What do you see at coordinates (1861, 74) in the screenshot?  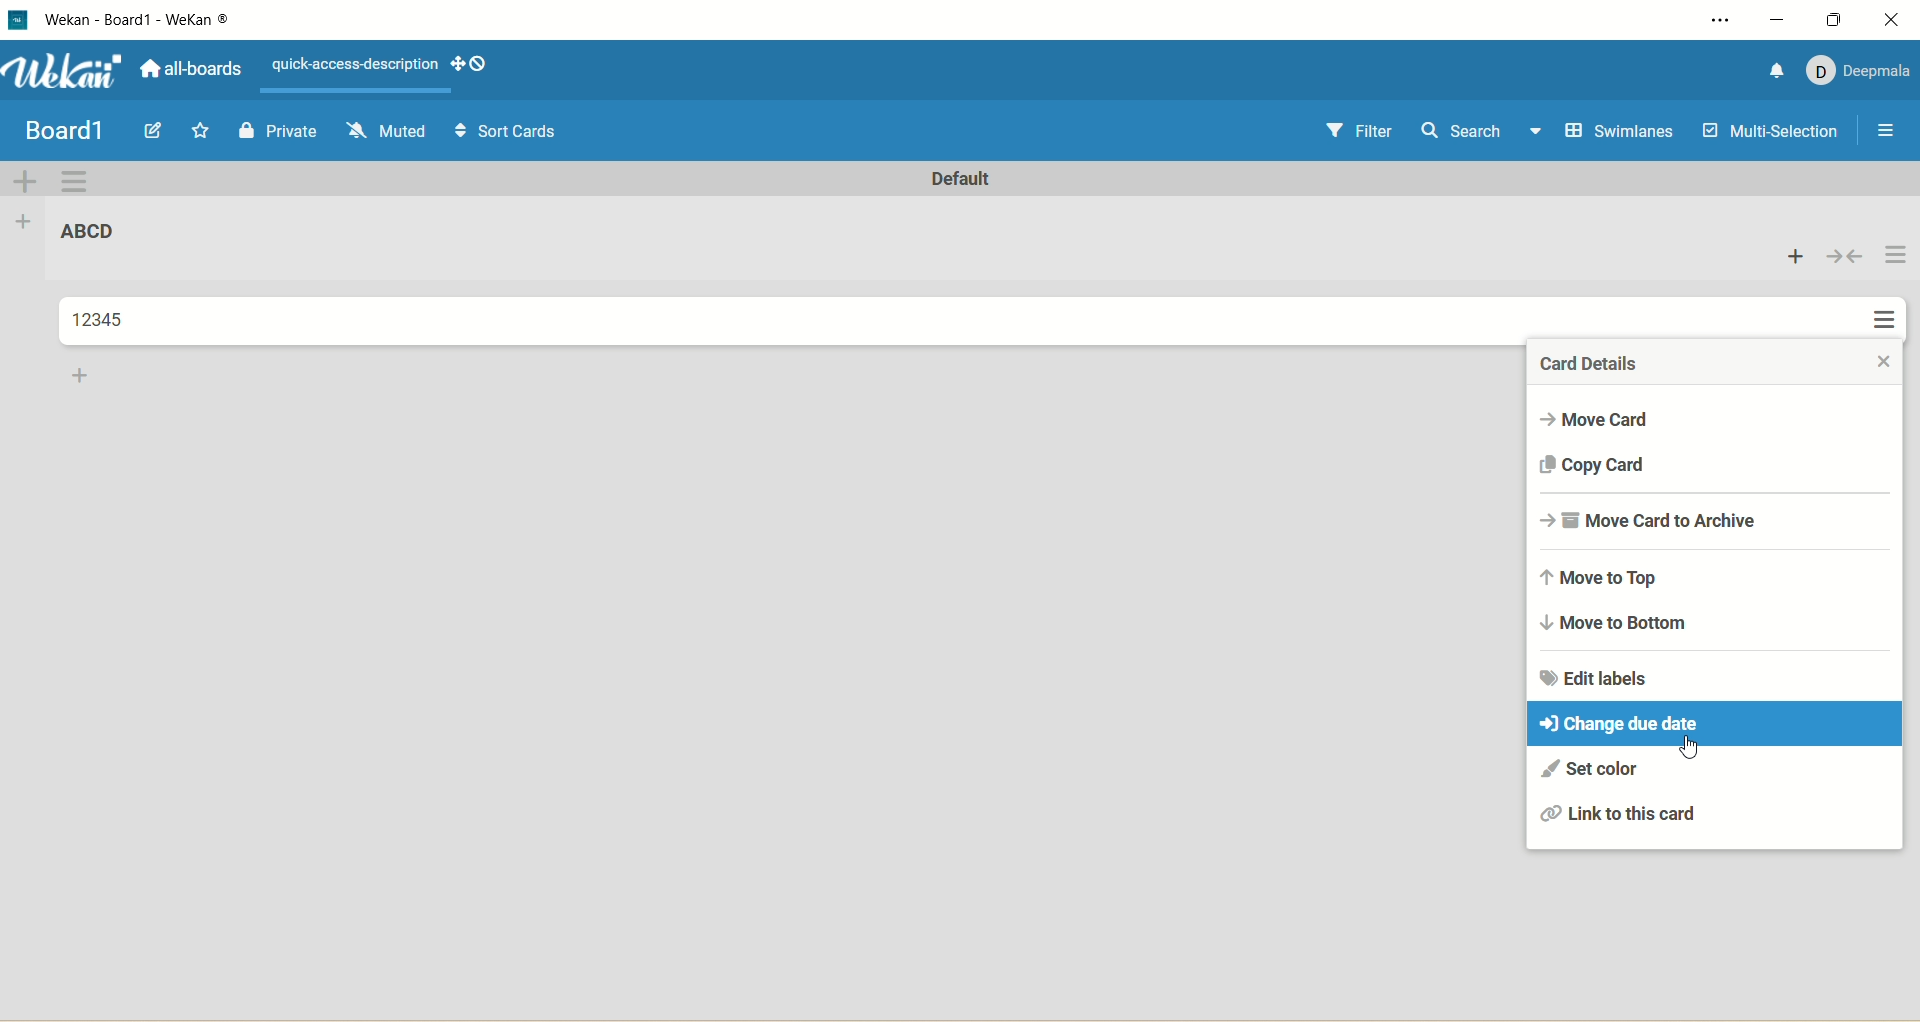 I see `account` at bounding box center [1861, 74].